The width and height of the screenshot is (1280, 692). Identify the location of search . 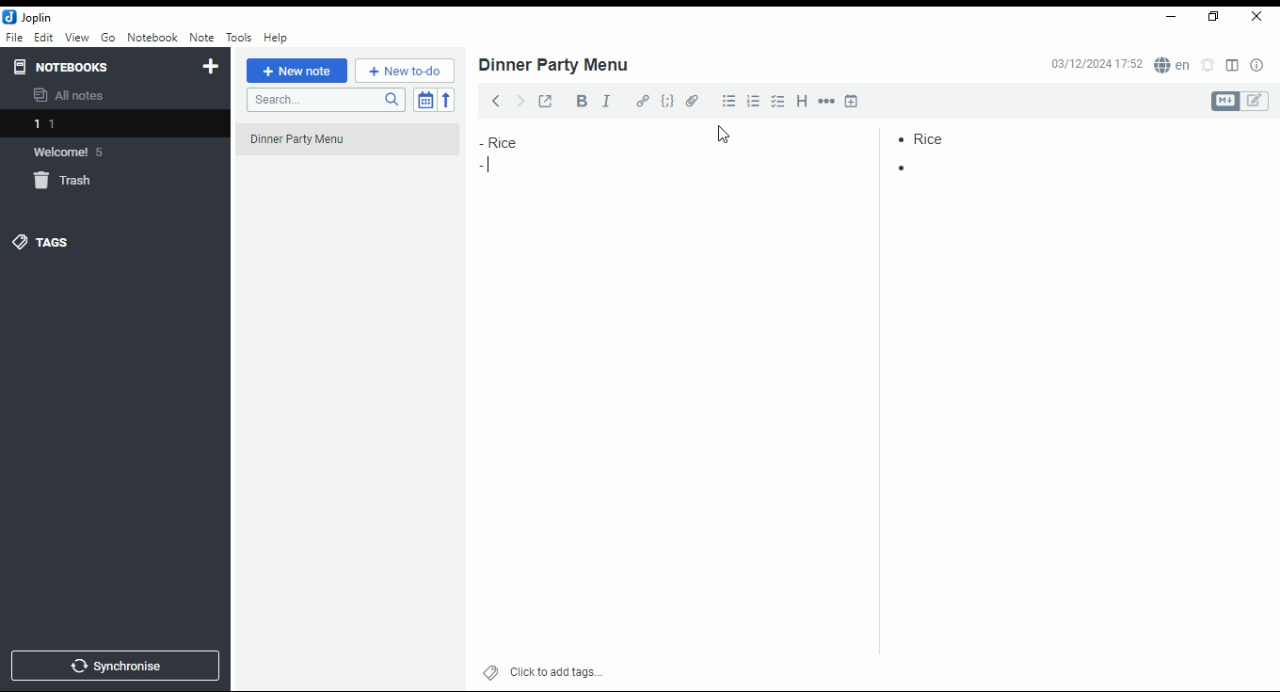
(324, 101).